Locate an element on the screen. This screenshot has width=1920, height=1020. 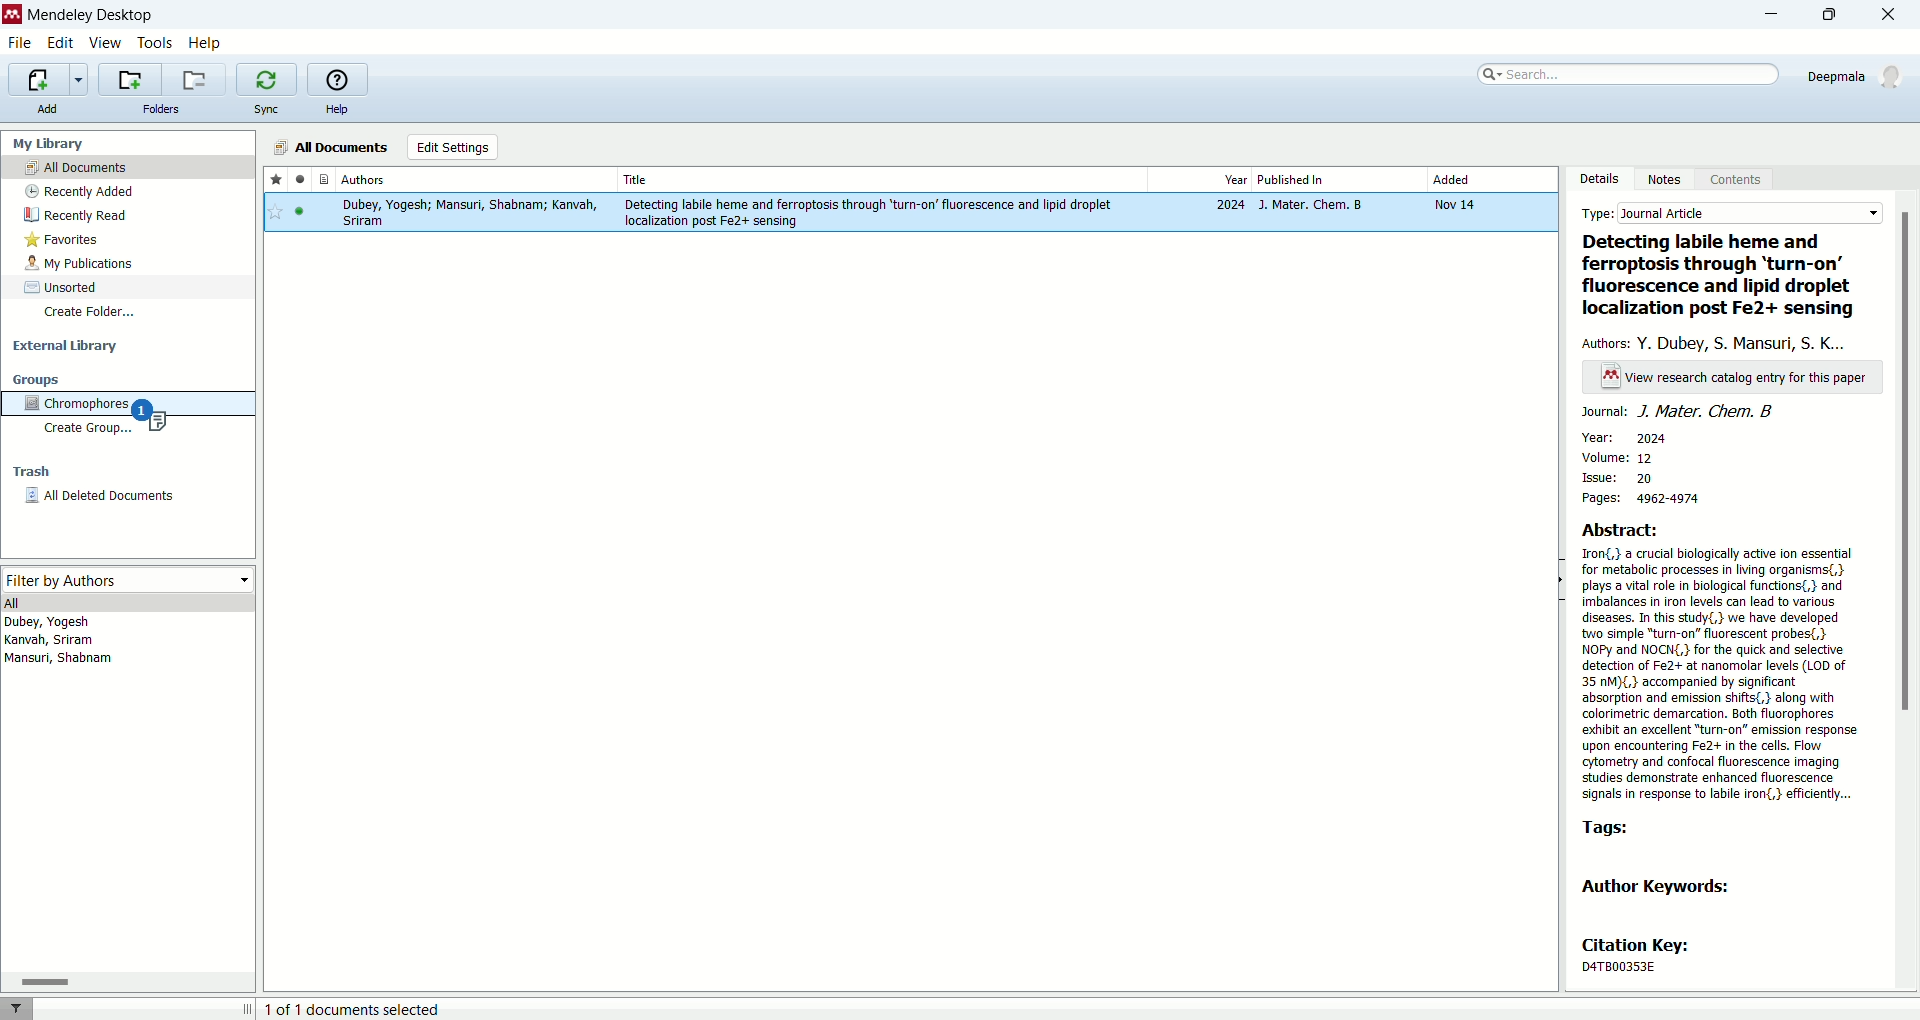
all is located at coordinates (130, 603).